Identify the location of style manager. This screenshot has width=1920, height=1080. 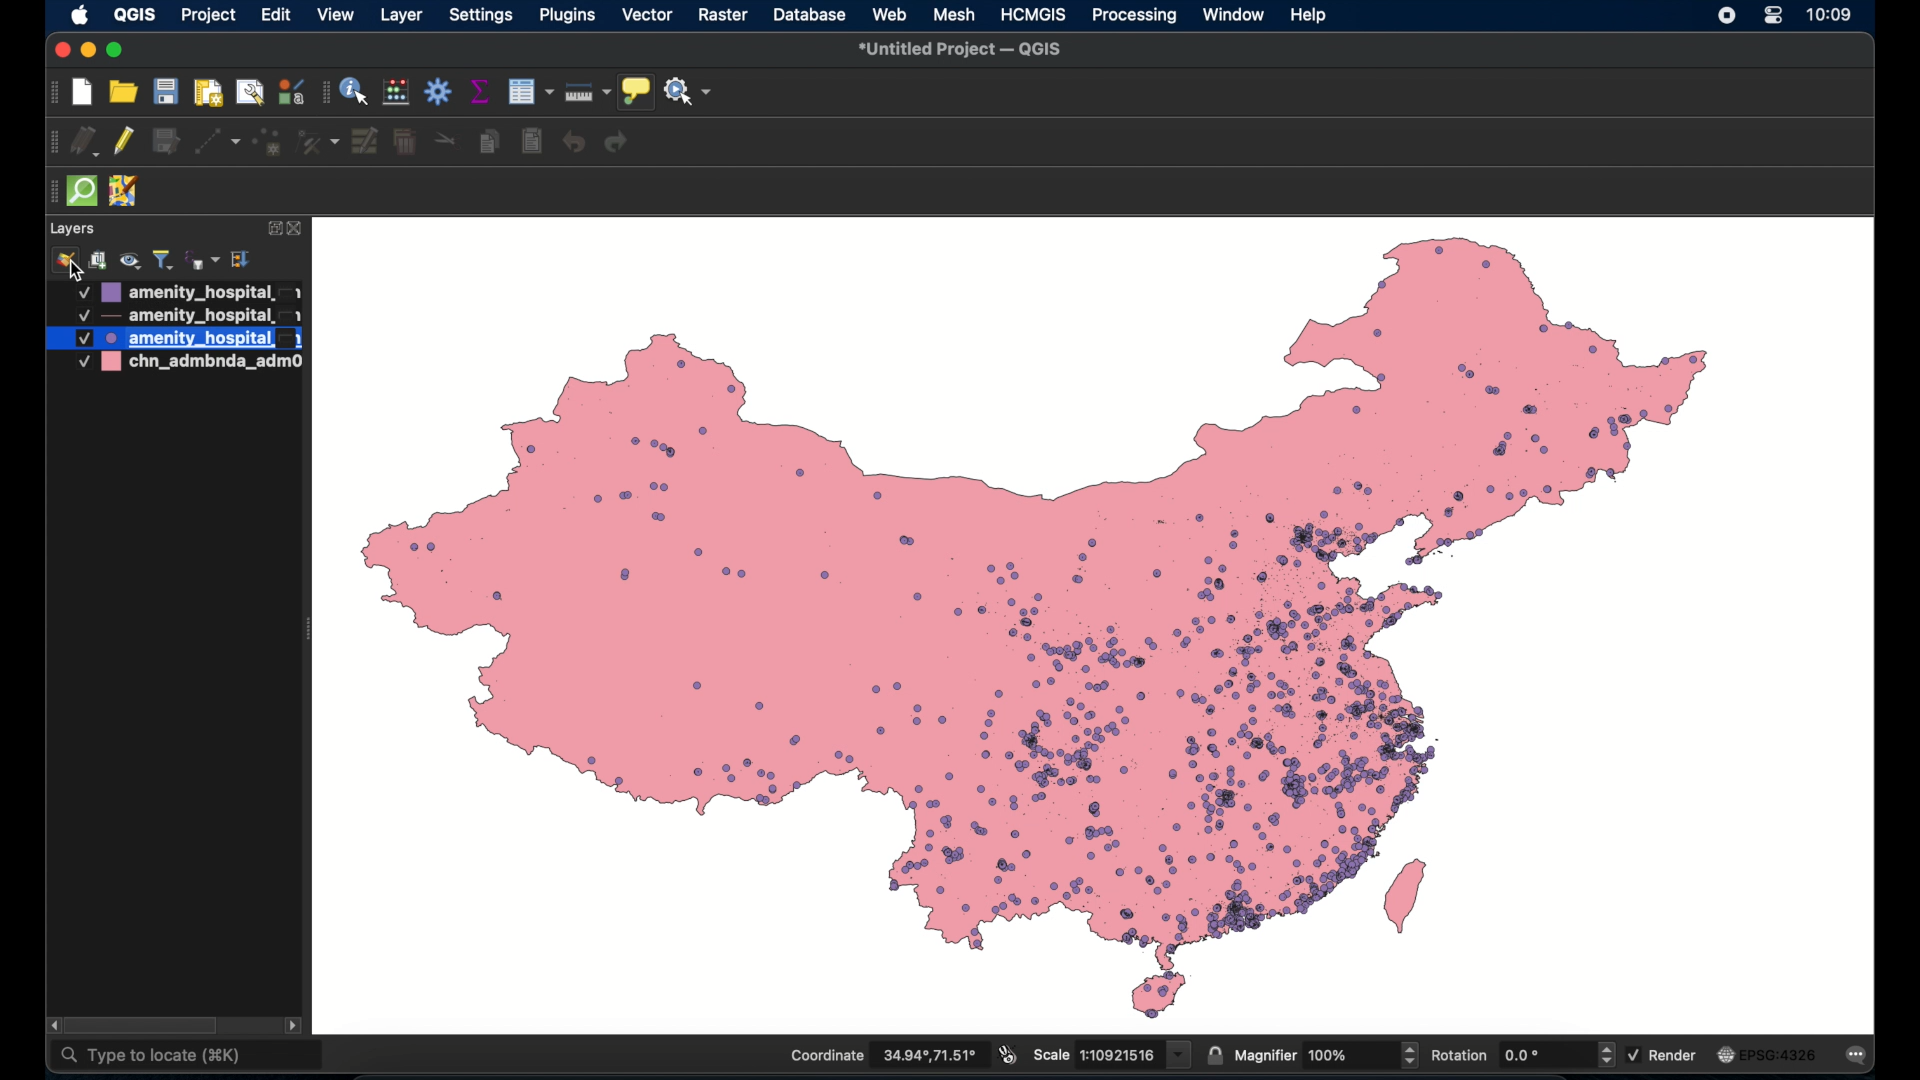
(63, 260).